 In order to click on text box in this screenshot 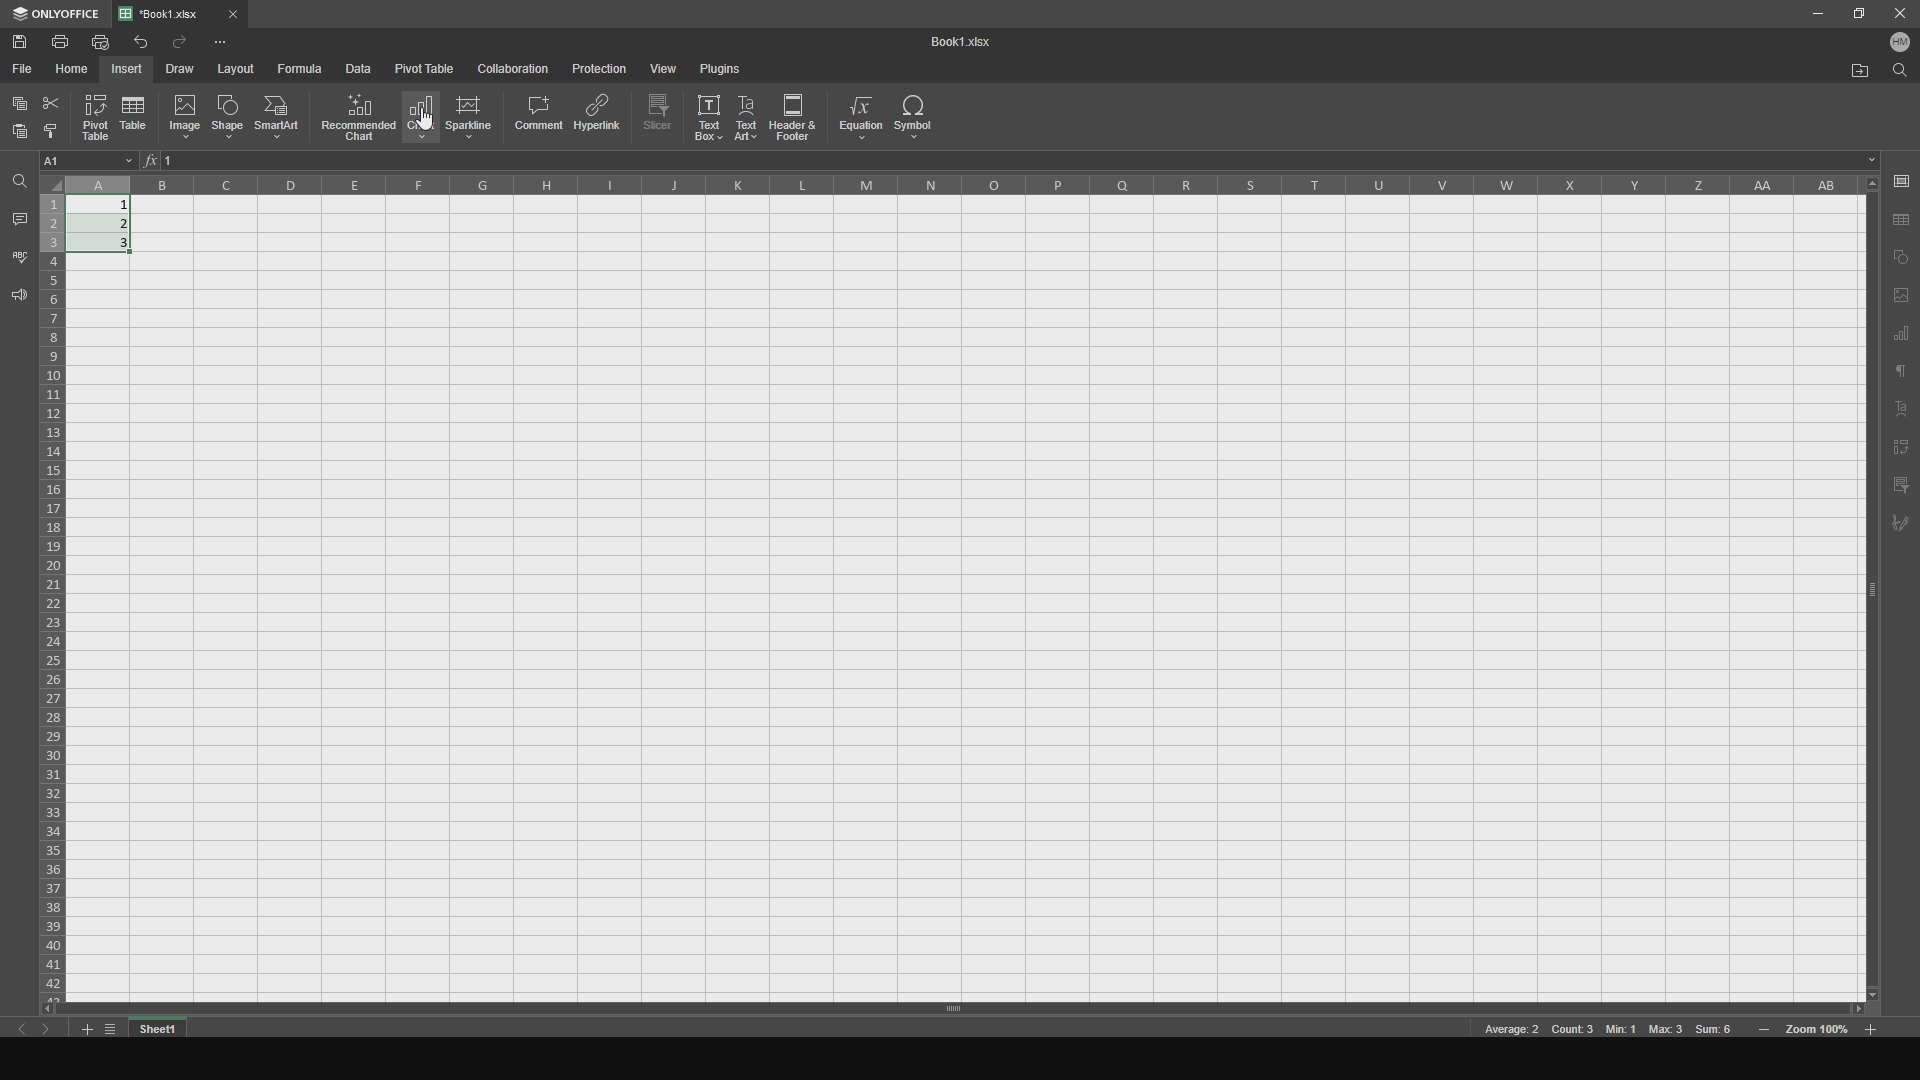, I will do `click(704, 121)`.